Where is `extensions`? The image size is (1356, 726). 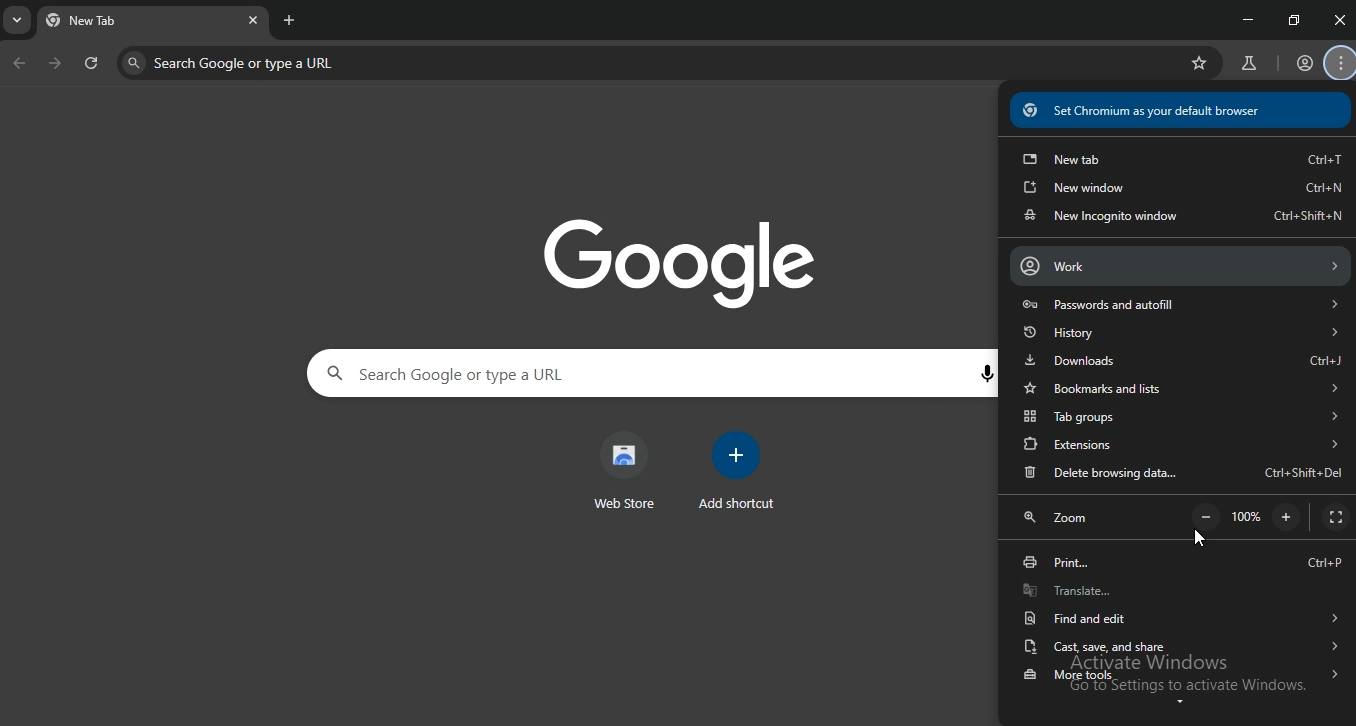
extensions is located at coordinates (1182, 445).